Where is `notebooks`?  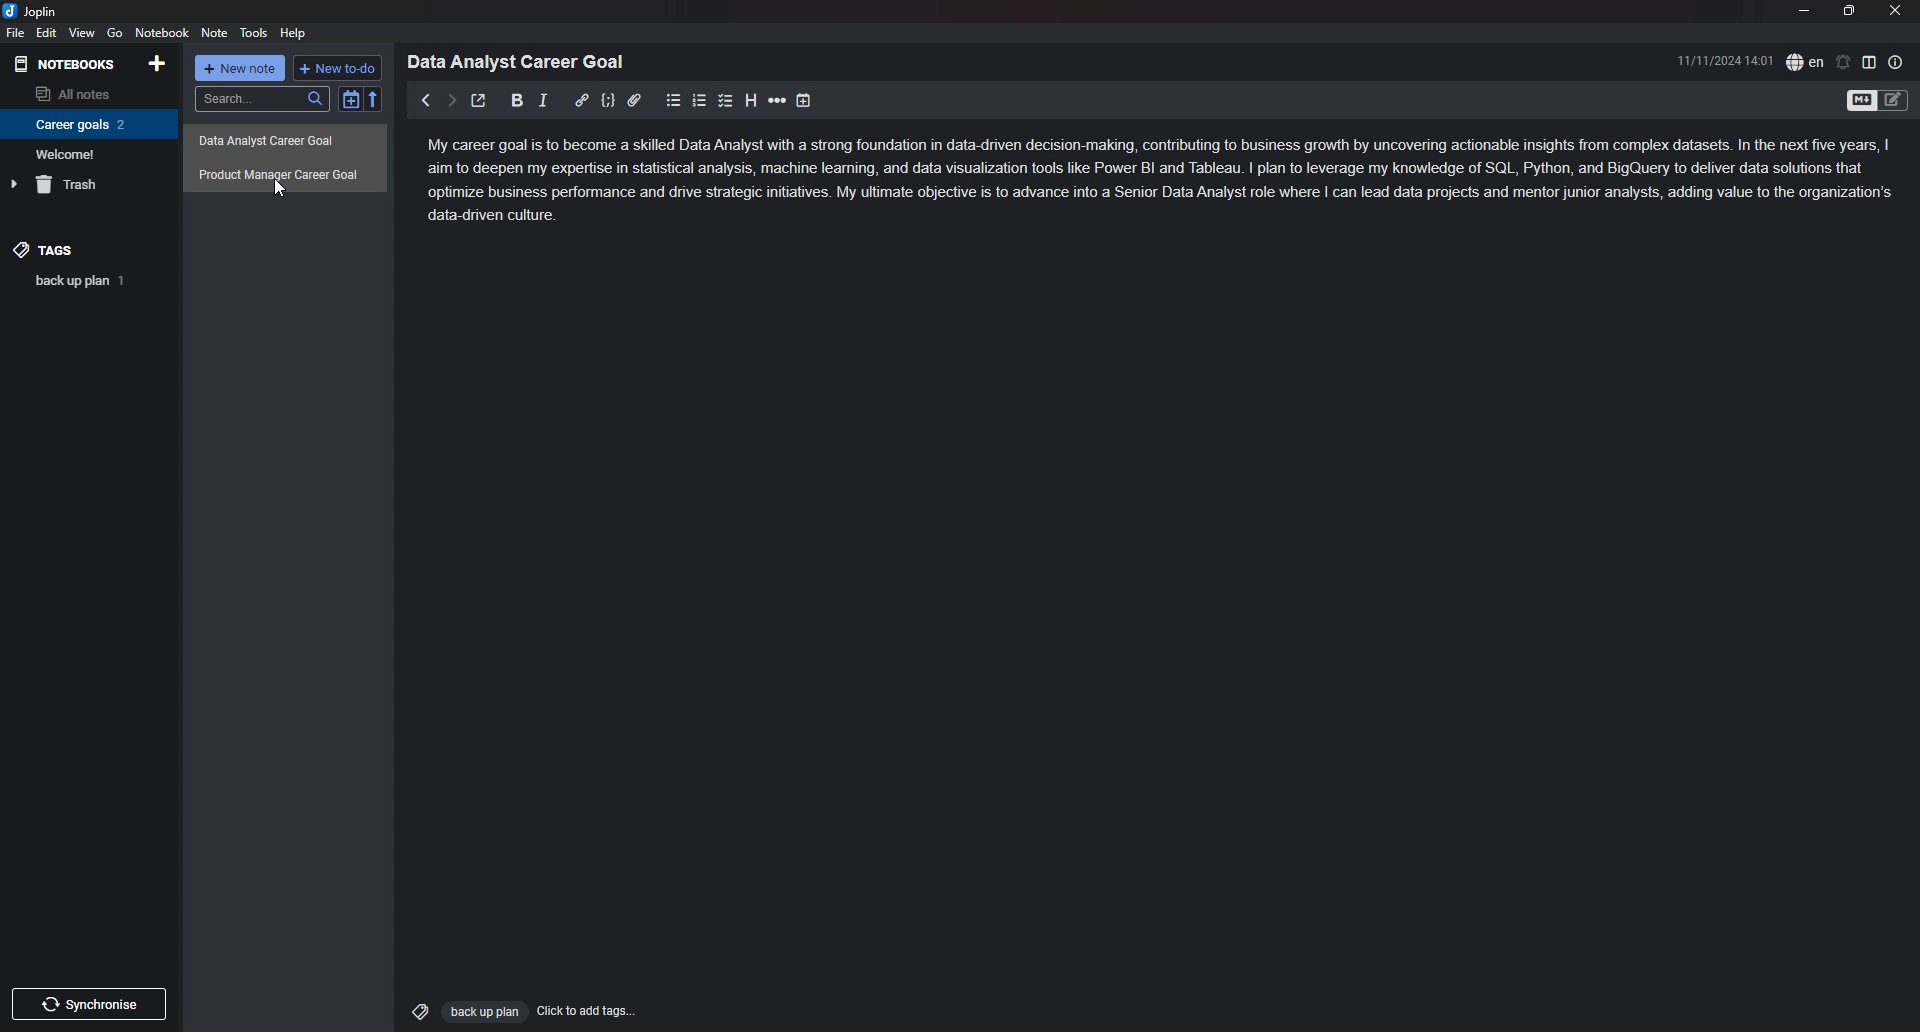 notebooks is located at coordinates (67, 65).